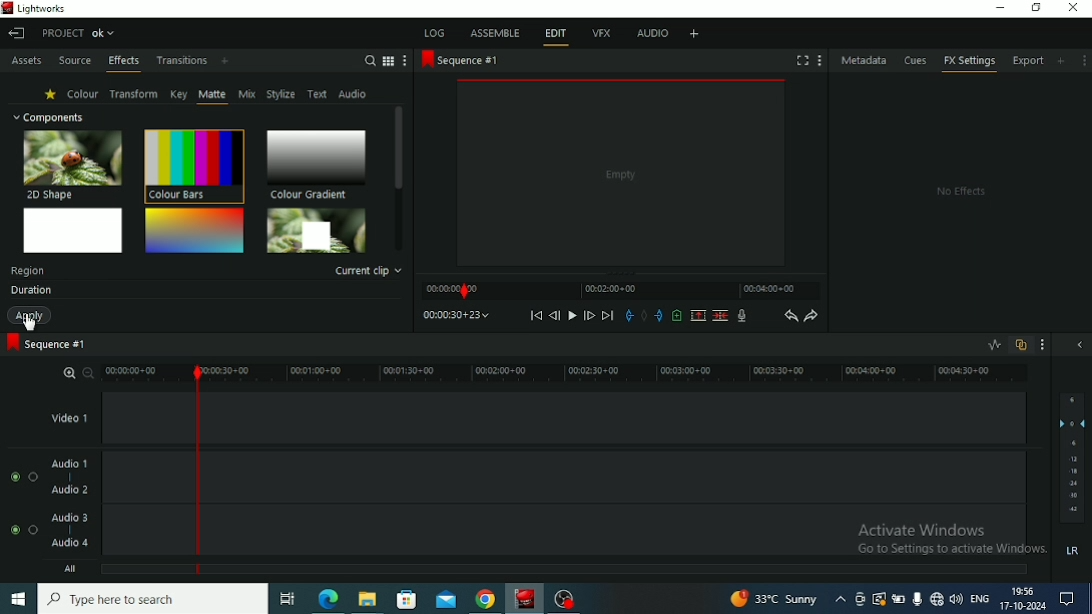 This screenshot has height=614, width=1092. I want to click on Assets, so click(26, 62).